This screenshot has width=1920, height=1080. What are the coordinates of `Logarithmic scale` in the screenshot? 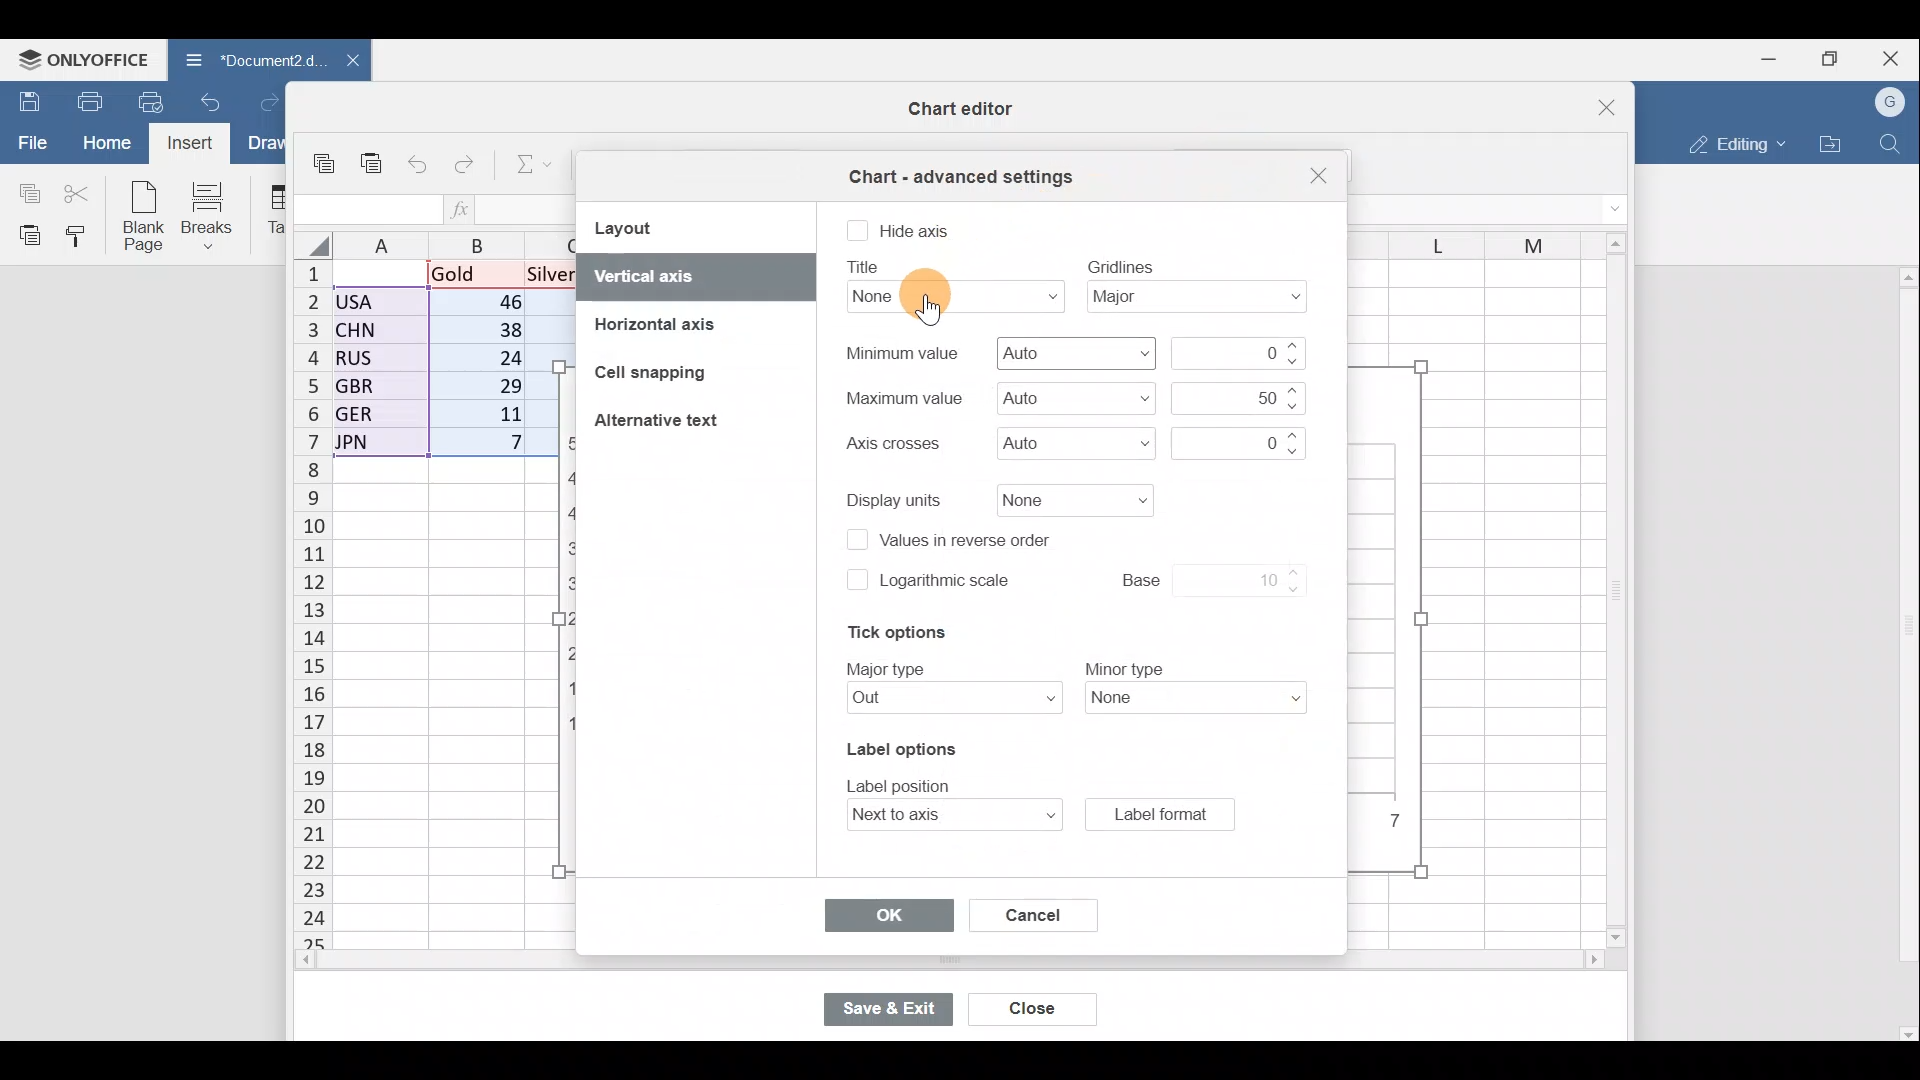 It's located at (946, 585).